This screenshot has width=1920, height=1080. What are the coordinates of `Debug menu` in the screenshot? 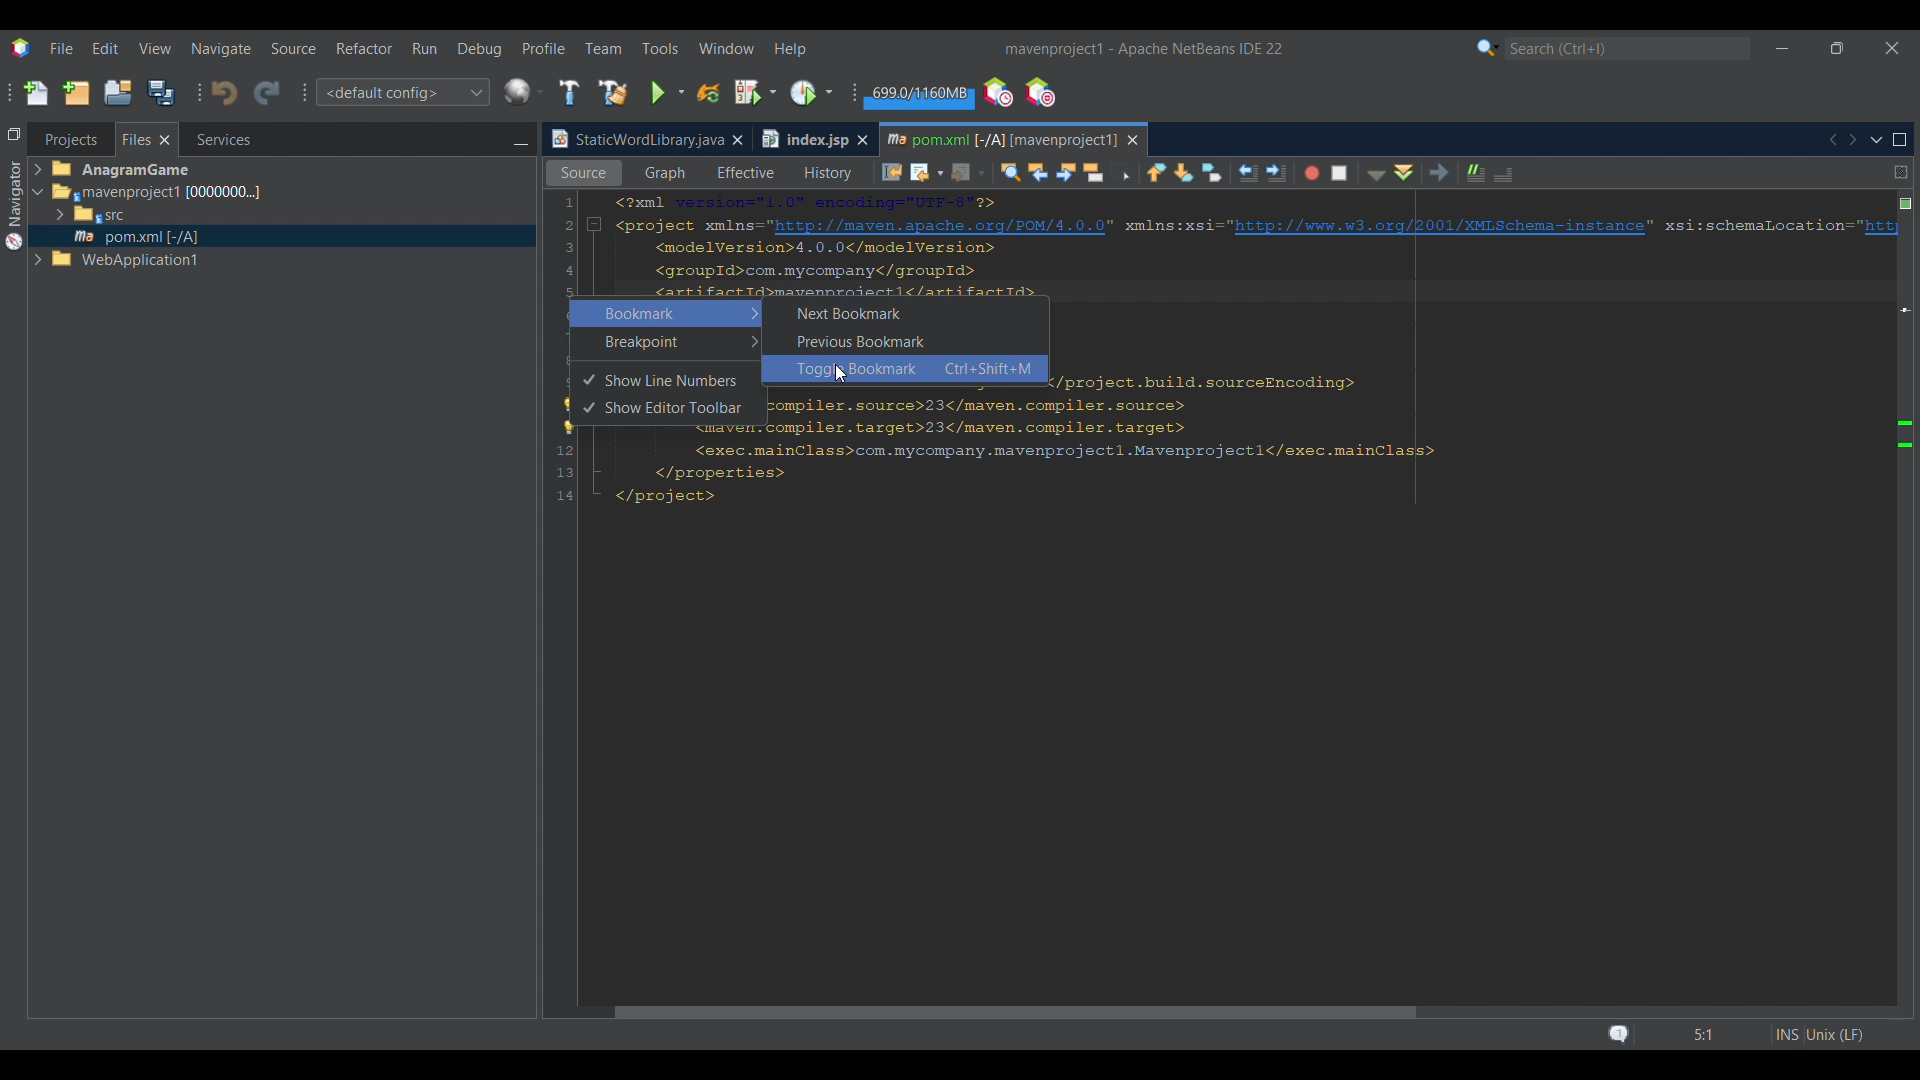 It's located at (480, 49).